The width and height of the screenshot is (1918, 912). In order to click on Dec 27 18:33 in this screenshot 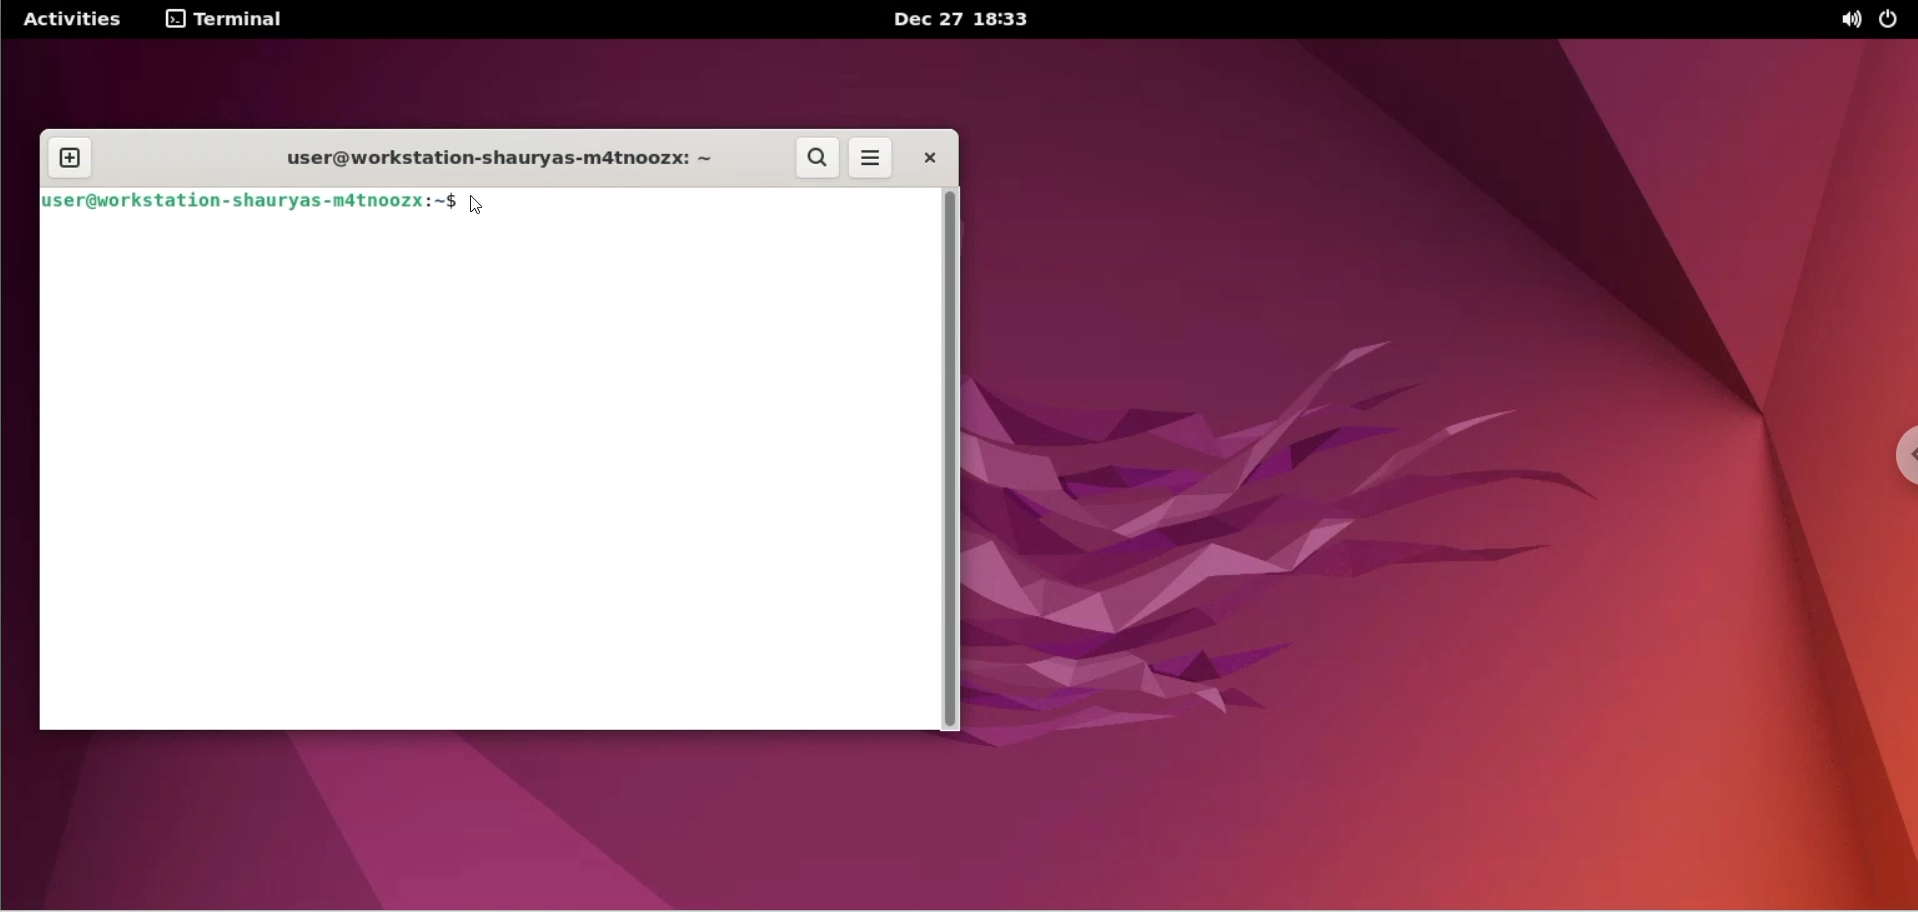, I will do `click(969, 20)`.